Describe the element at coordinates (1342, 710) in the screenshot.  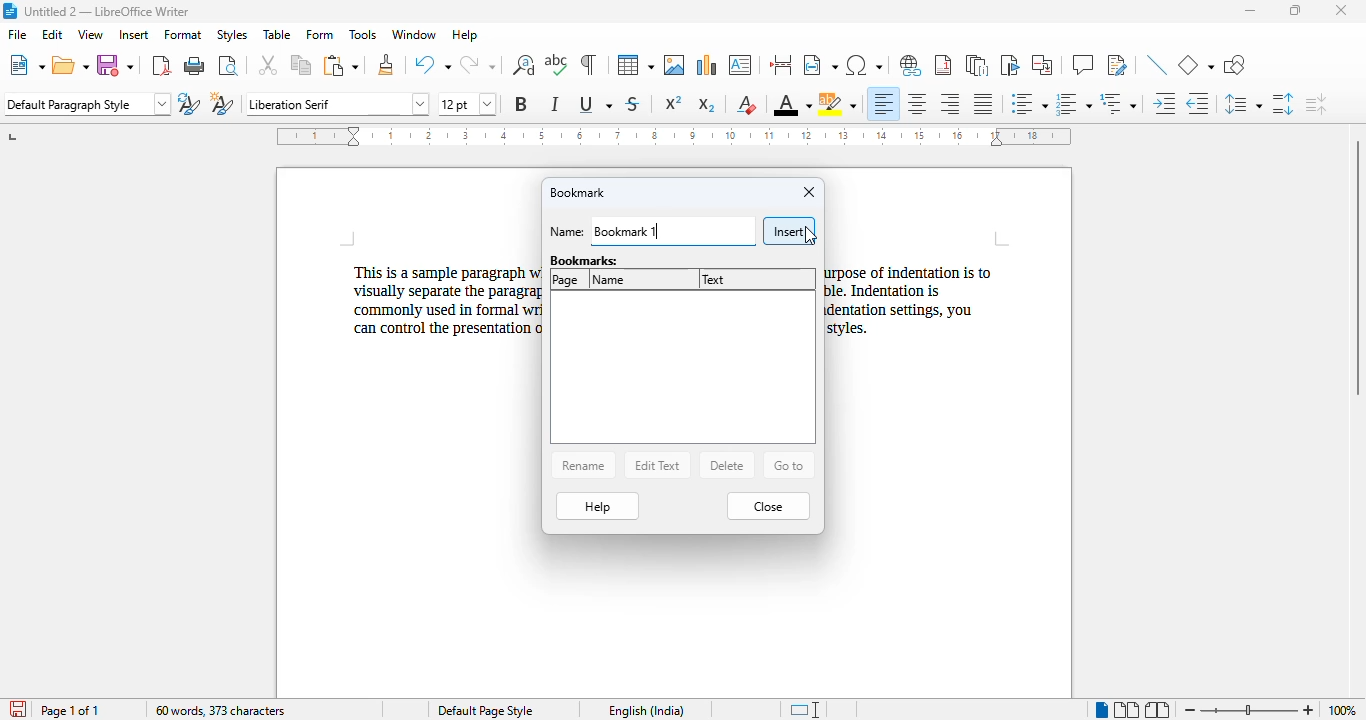
I see `zoom factor` at that location.